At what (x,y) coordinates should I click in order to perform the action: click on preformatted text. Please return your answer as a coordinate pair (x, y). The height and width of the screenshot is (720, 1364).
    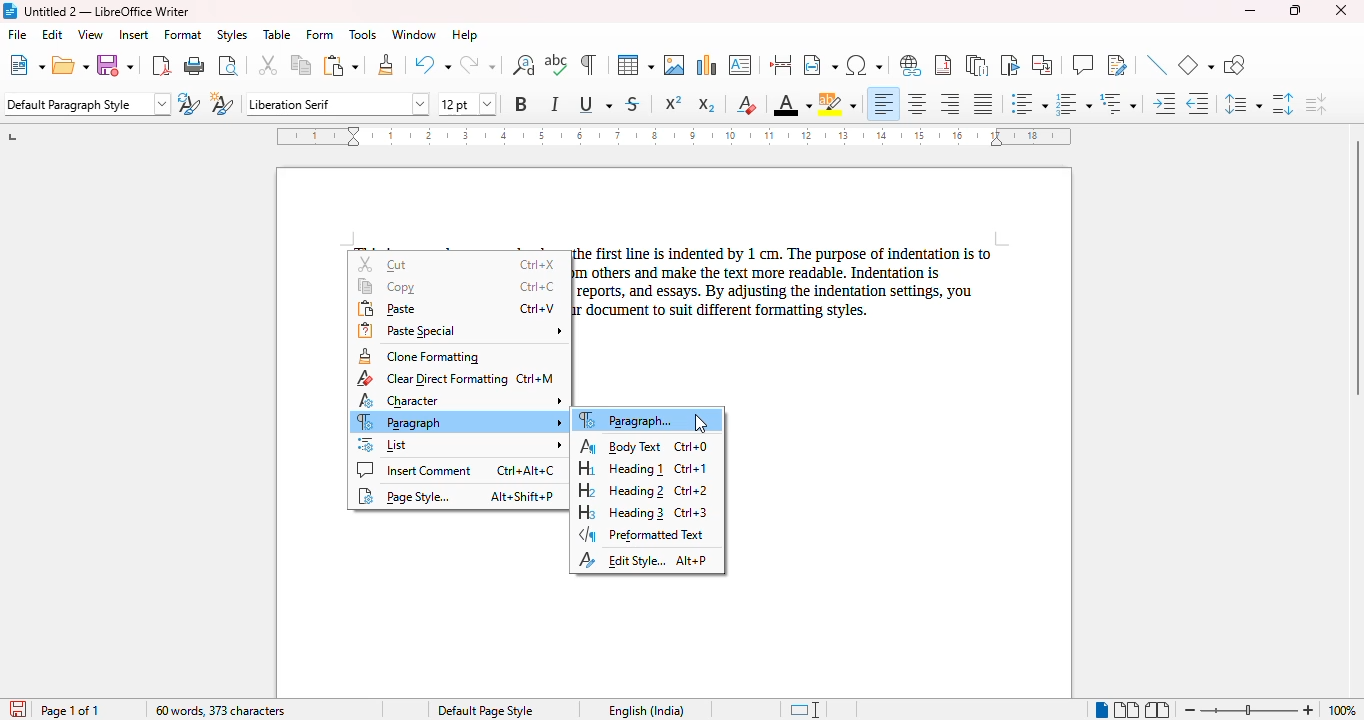
    Looking at the image, I should click on (643, 536).